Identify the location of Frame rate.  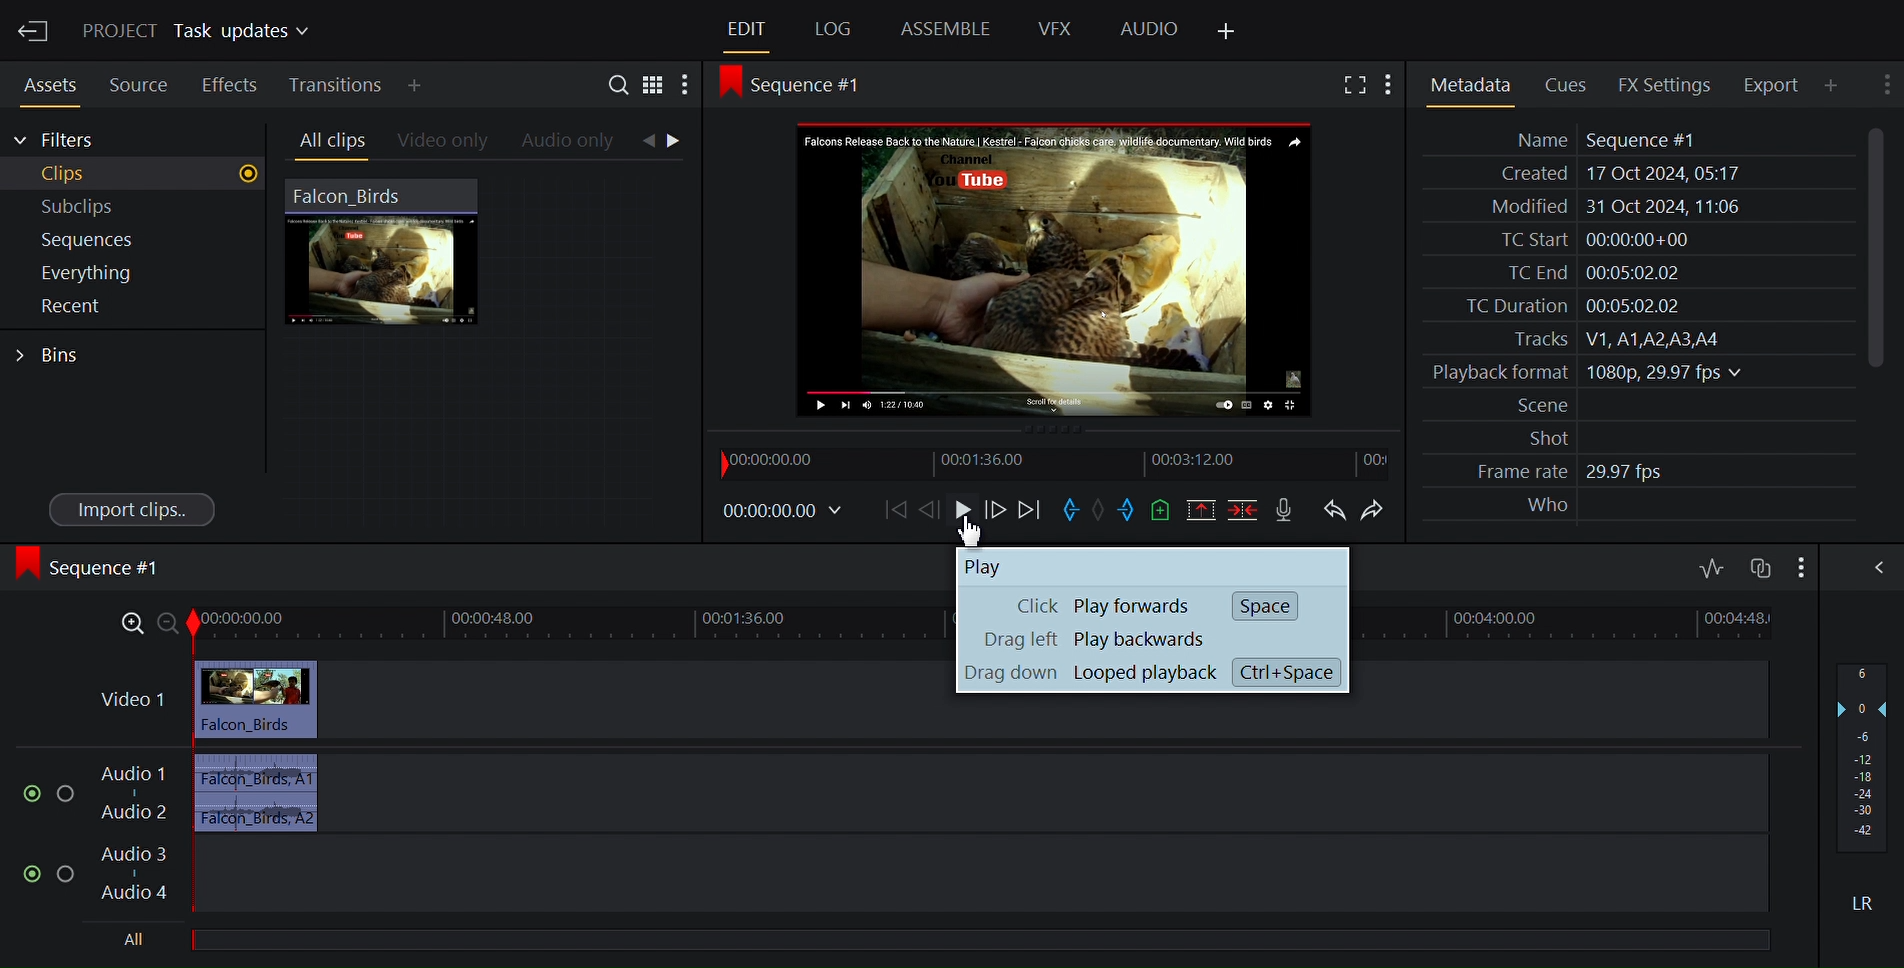
(1511, 472).